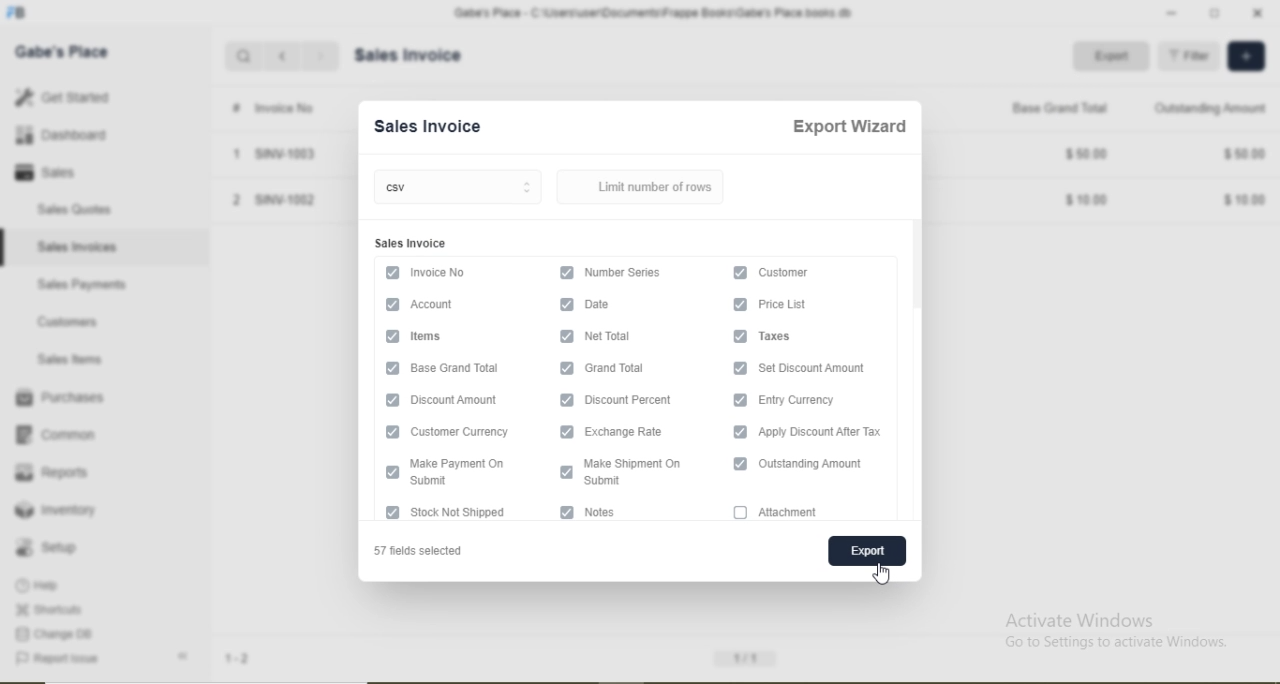 Image resolution: width=1280 pixels, height=684 pixels. What do you see at coordinates (1171, 12) in the screenshot?
I see `minimise` at bounding box center [1171, 12].